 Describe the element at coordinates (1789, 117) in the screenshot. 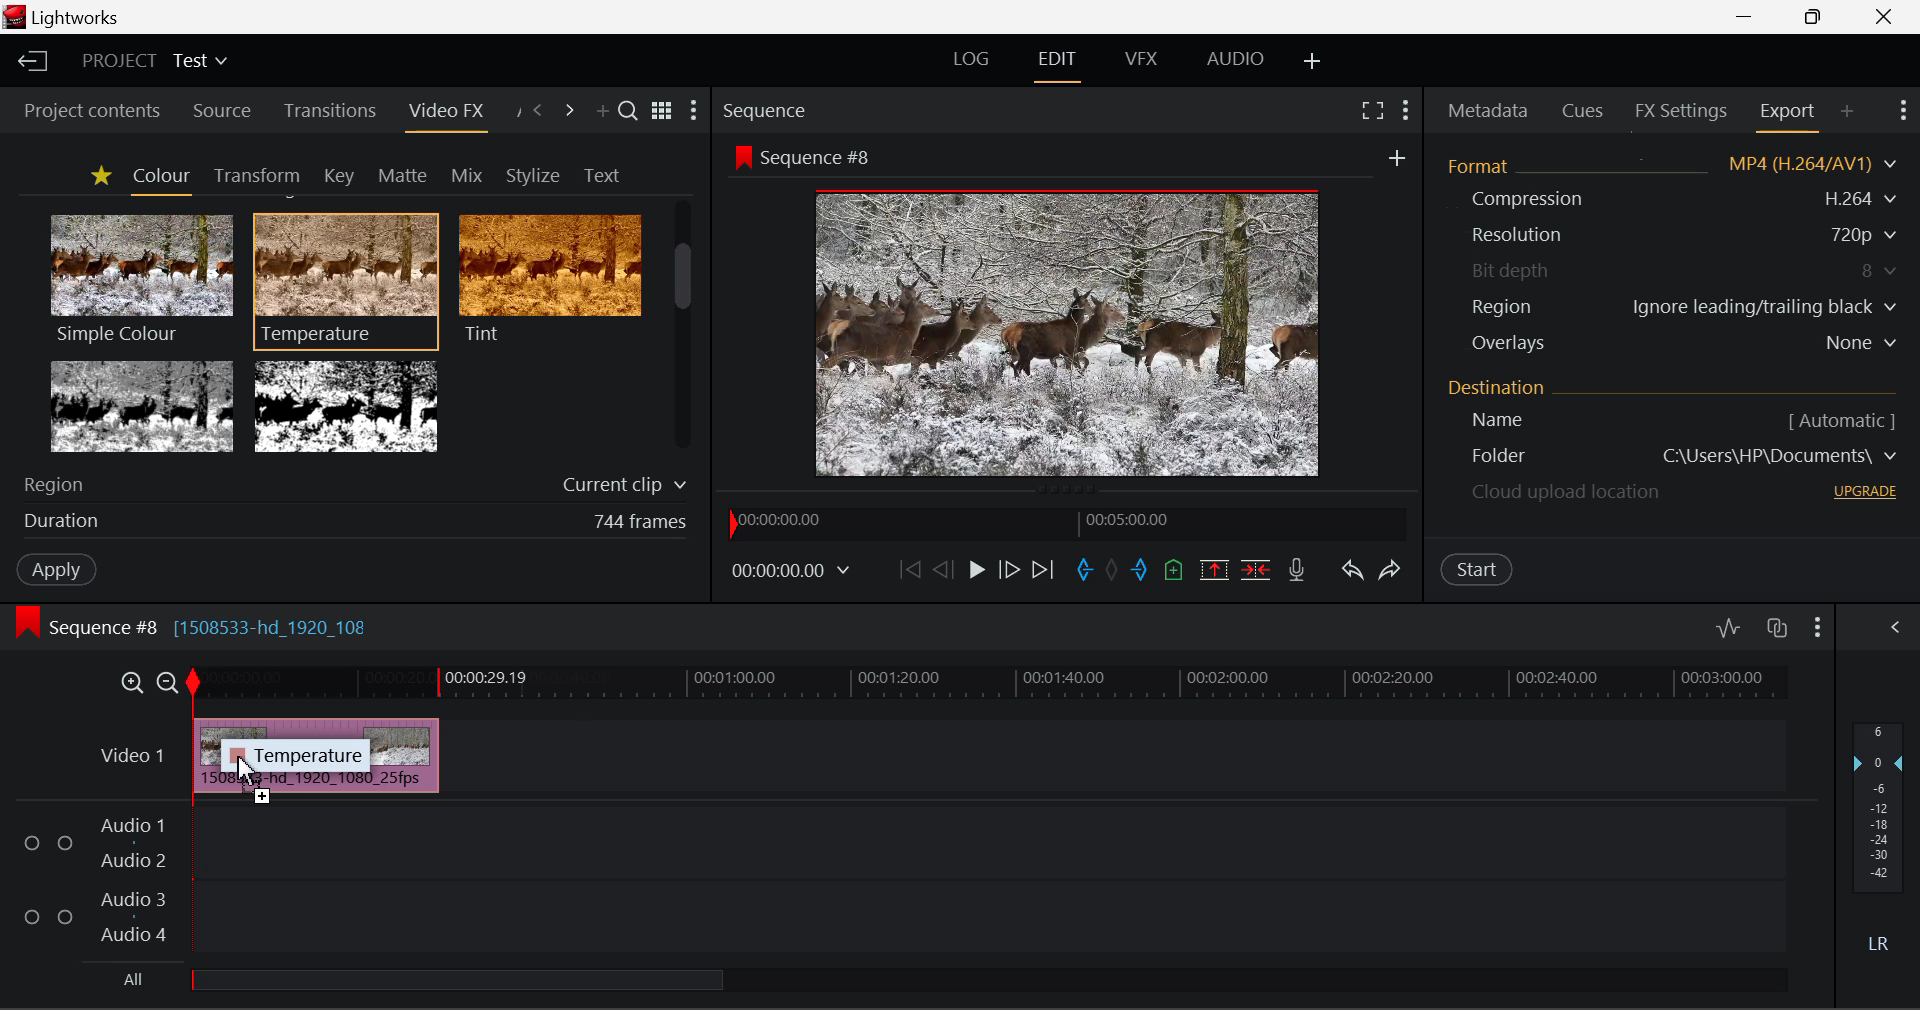

I see `Export` at that location.